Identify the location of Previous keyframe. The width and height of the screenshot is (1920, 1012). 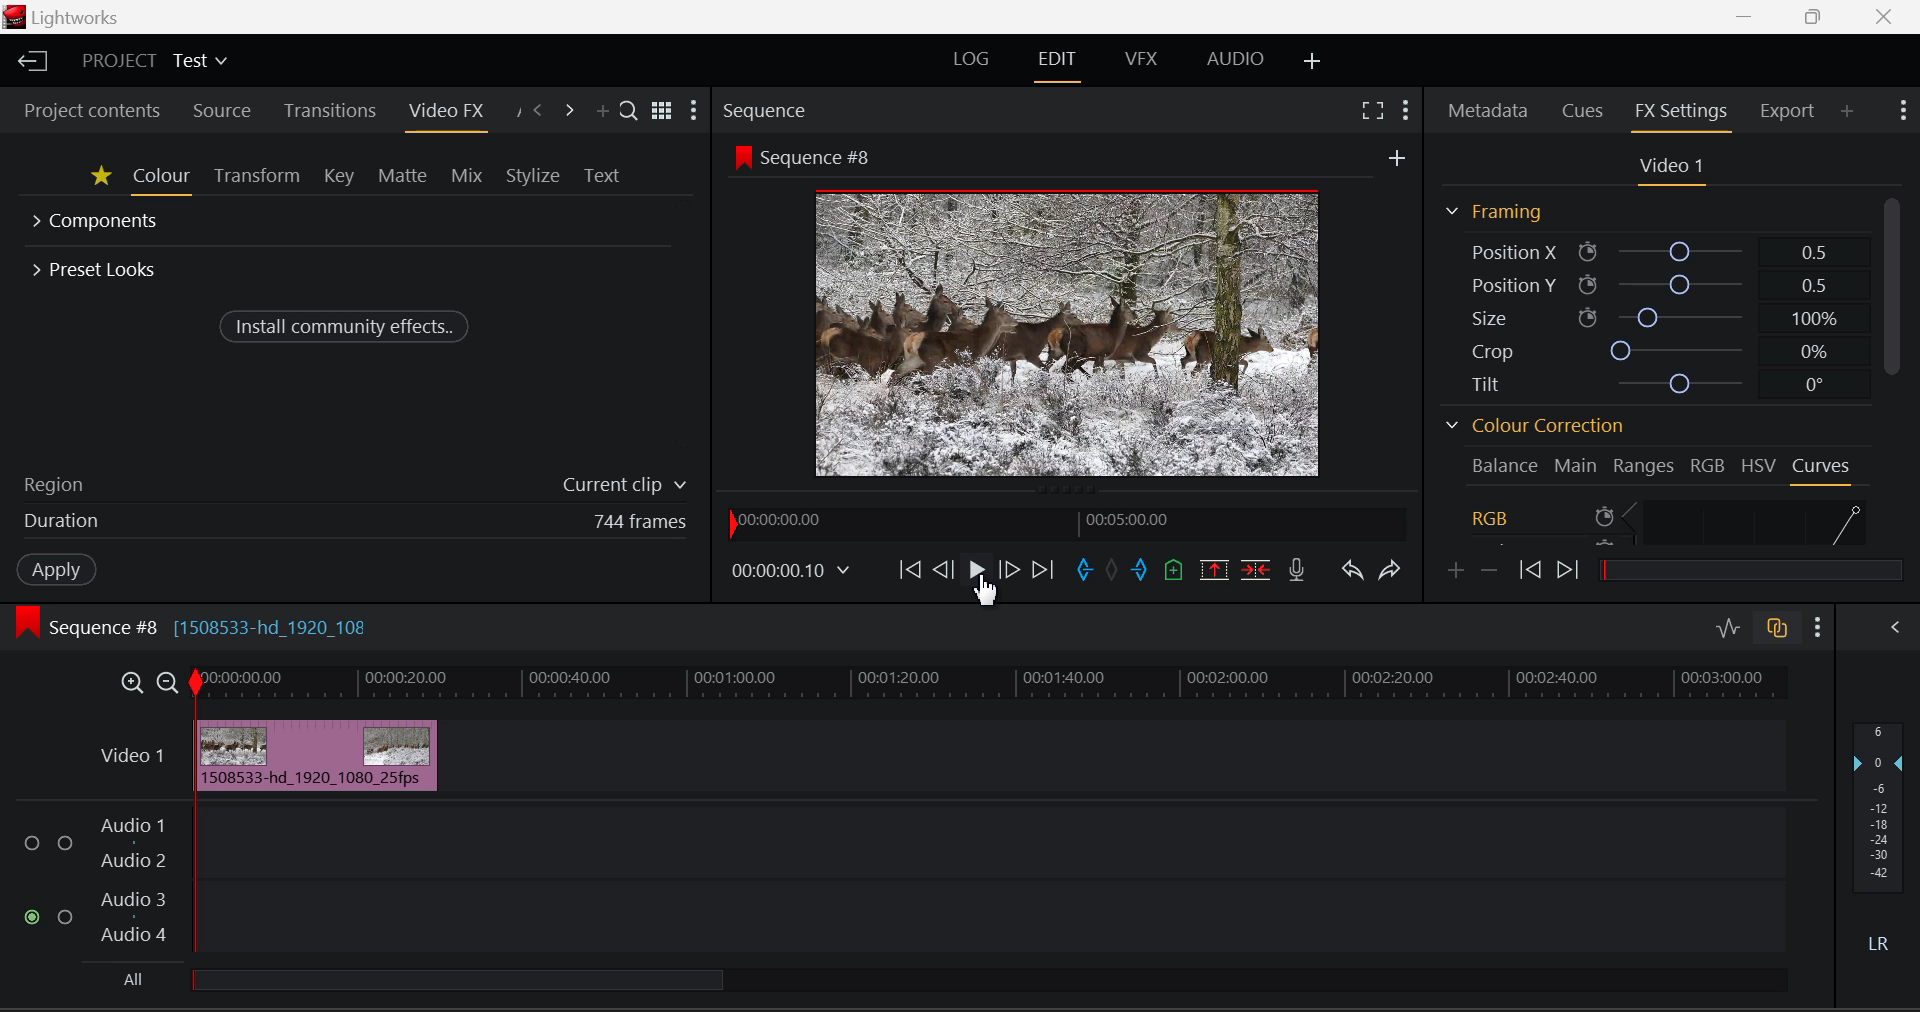
(1530, 569).